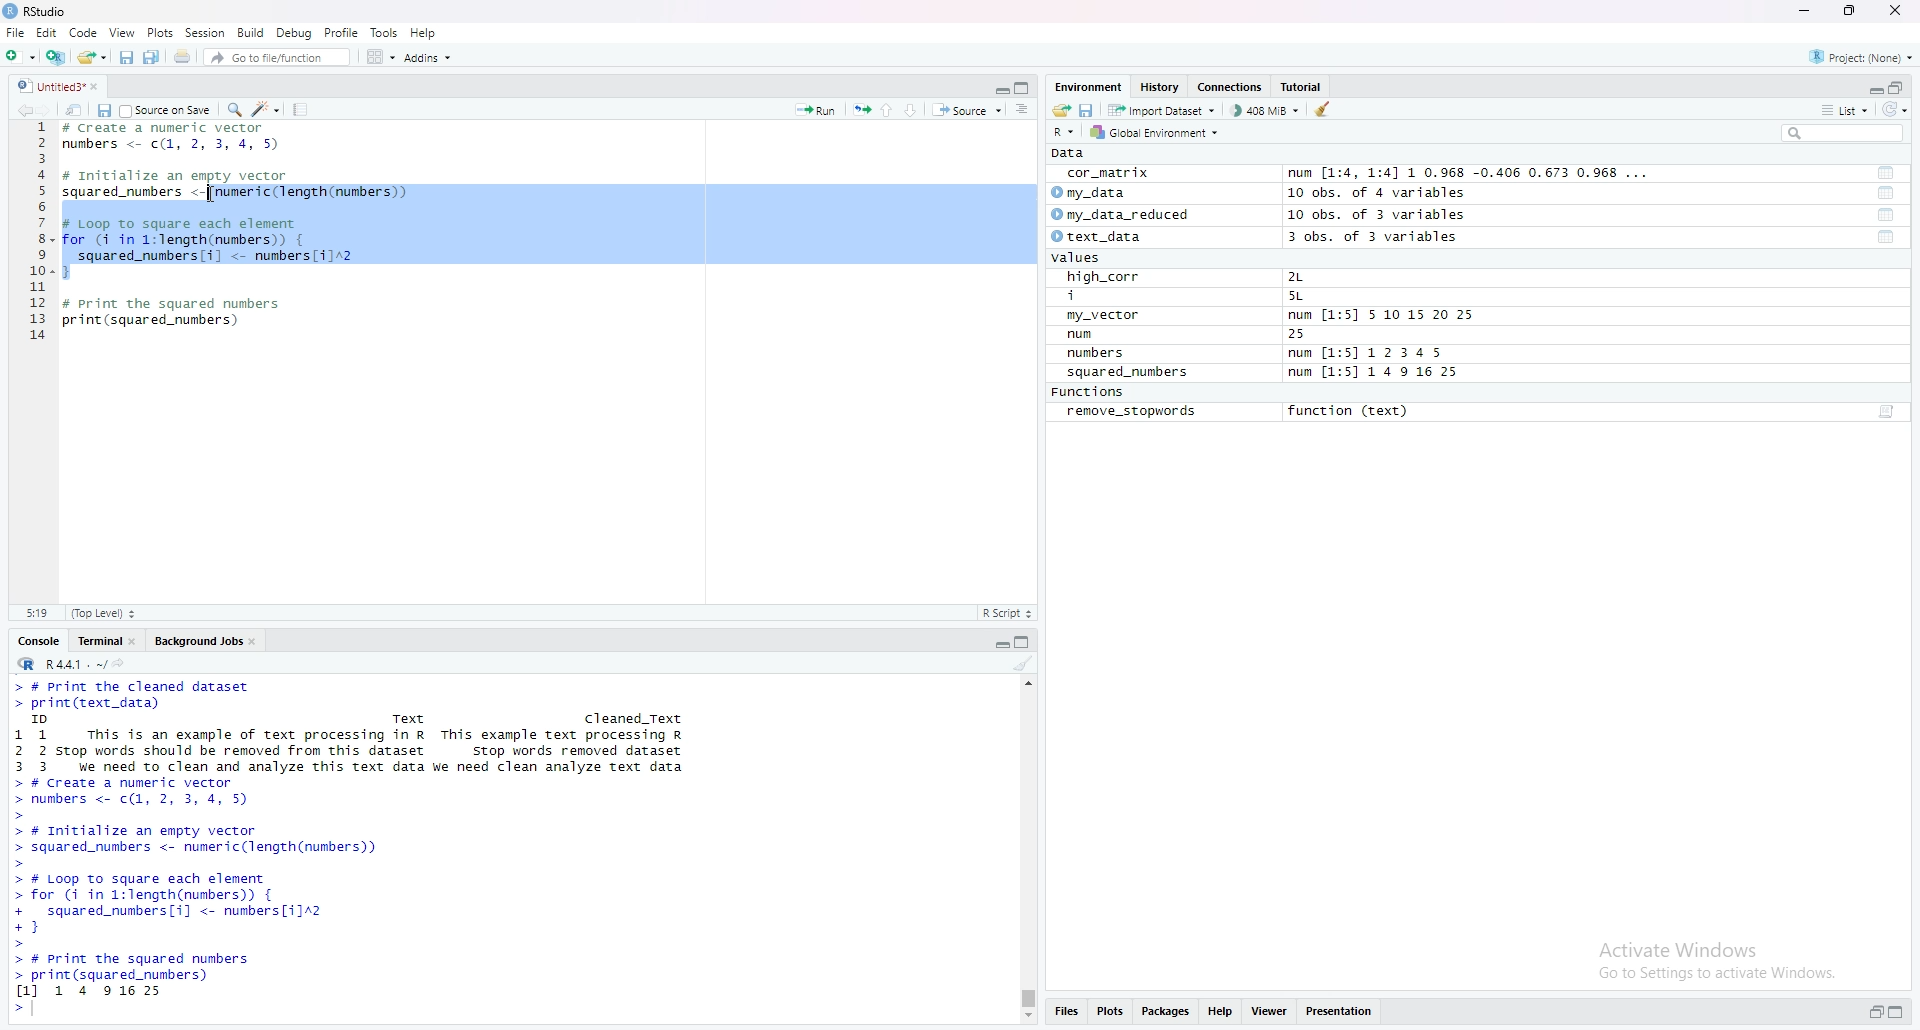 The image size is (1920, 1030). Describe the element at coordinates (160, 32) in the screenshot. I see `Plots` at that location.